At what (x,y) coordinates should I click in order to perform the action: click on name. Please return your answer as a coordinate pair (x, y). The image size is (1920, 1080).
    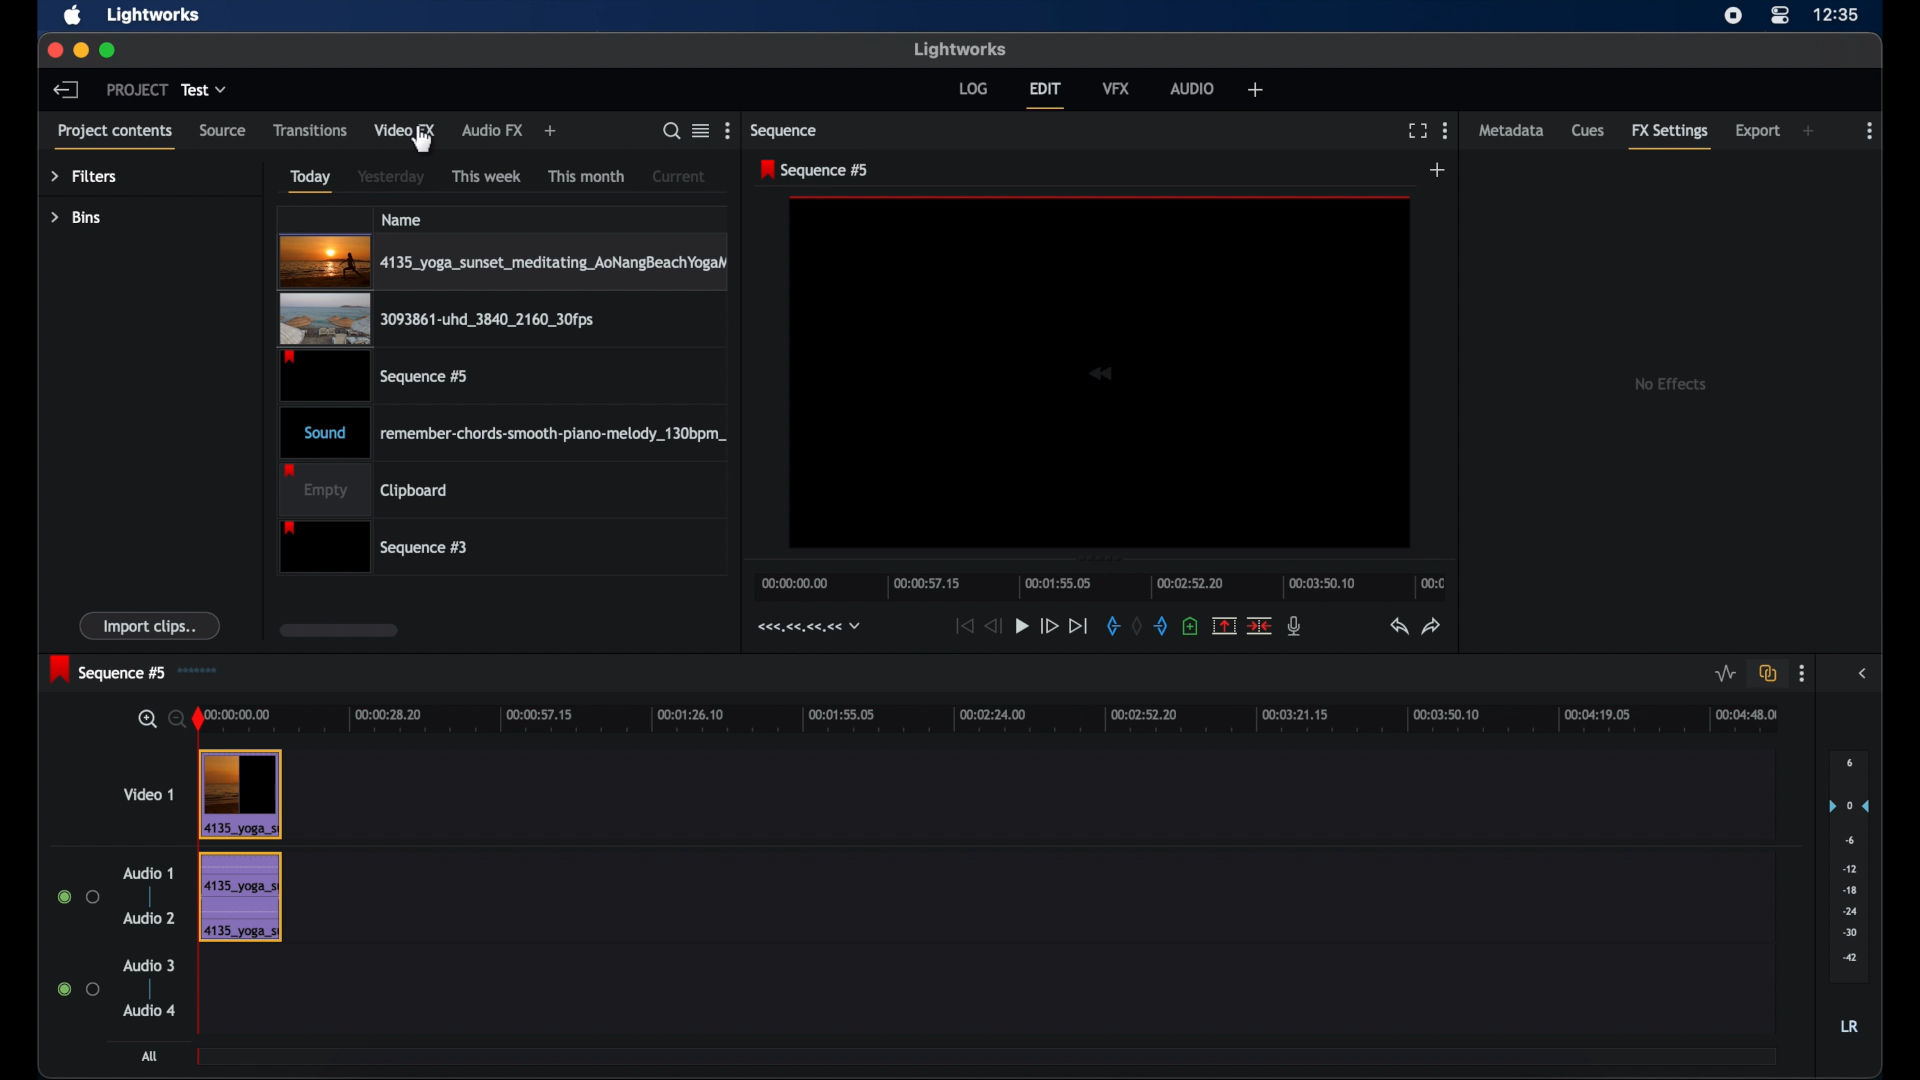
    Looking at the image, I should click on (402, 219).